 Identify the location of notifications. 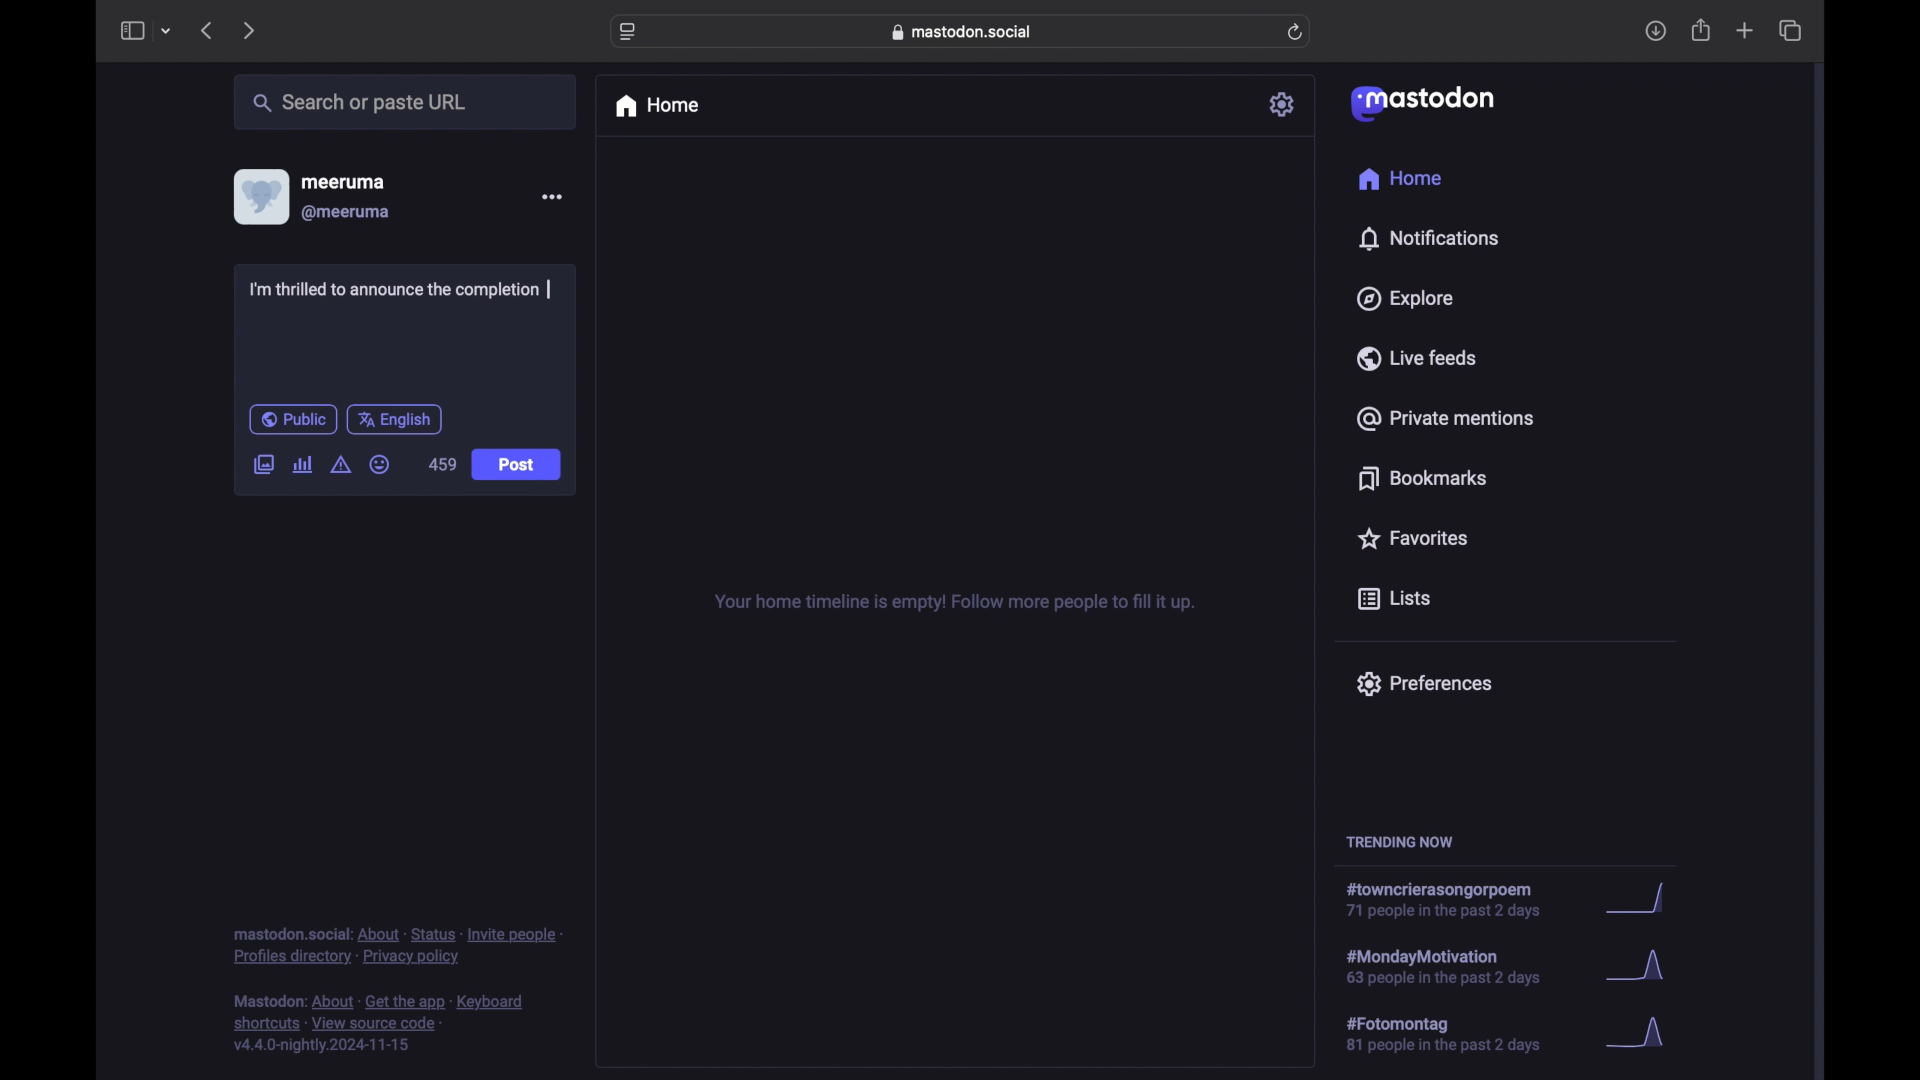
(1428, 239).